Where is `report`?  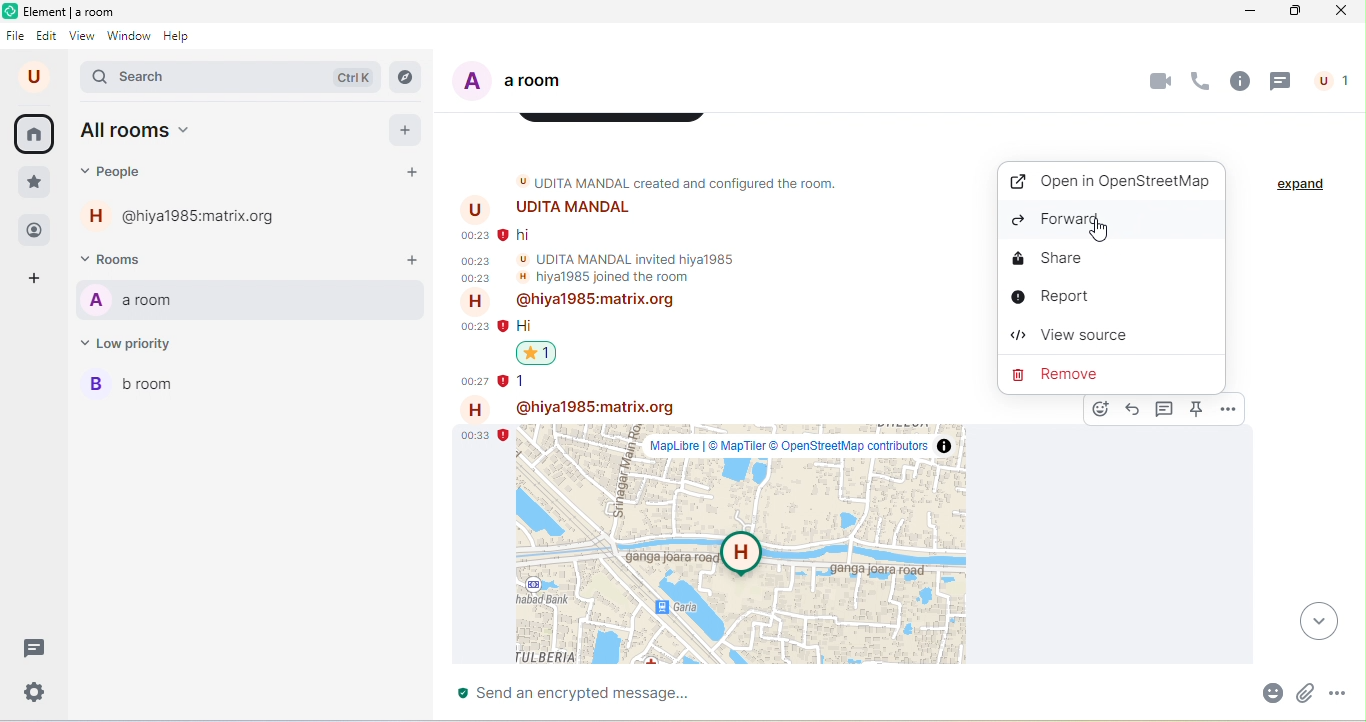
report is located at coordinates (1112, 299).